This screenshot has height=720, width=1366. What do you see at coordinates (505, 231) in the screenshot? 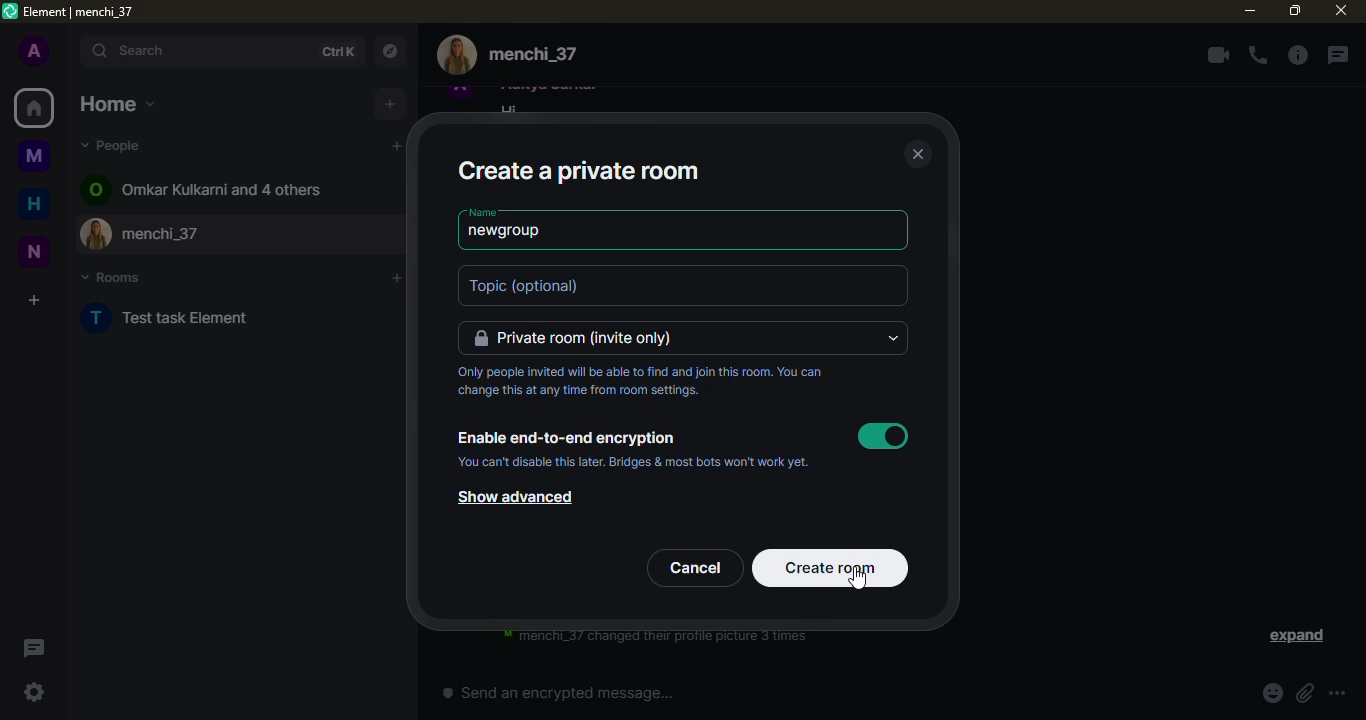
I see `newgroup` at bounding box center [505, 231].